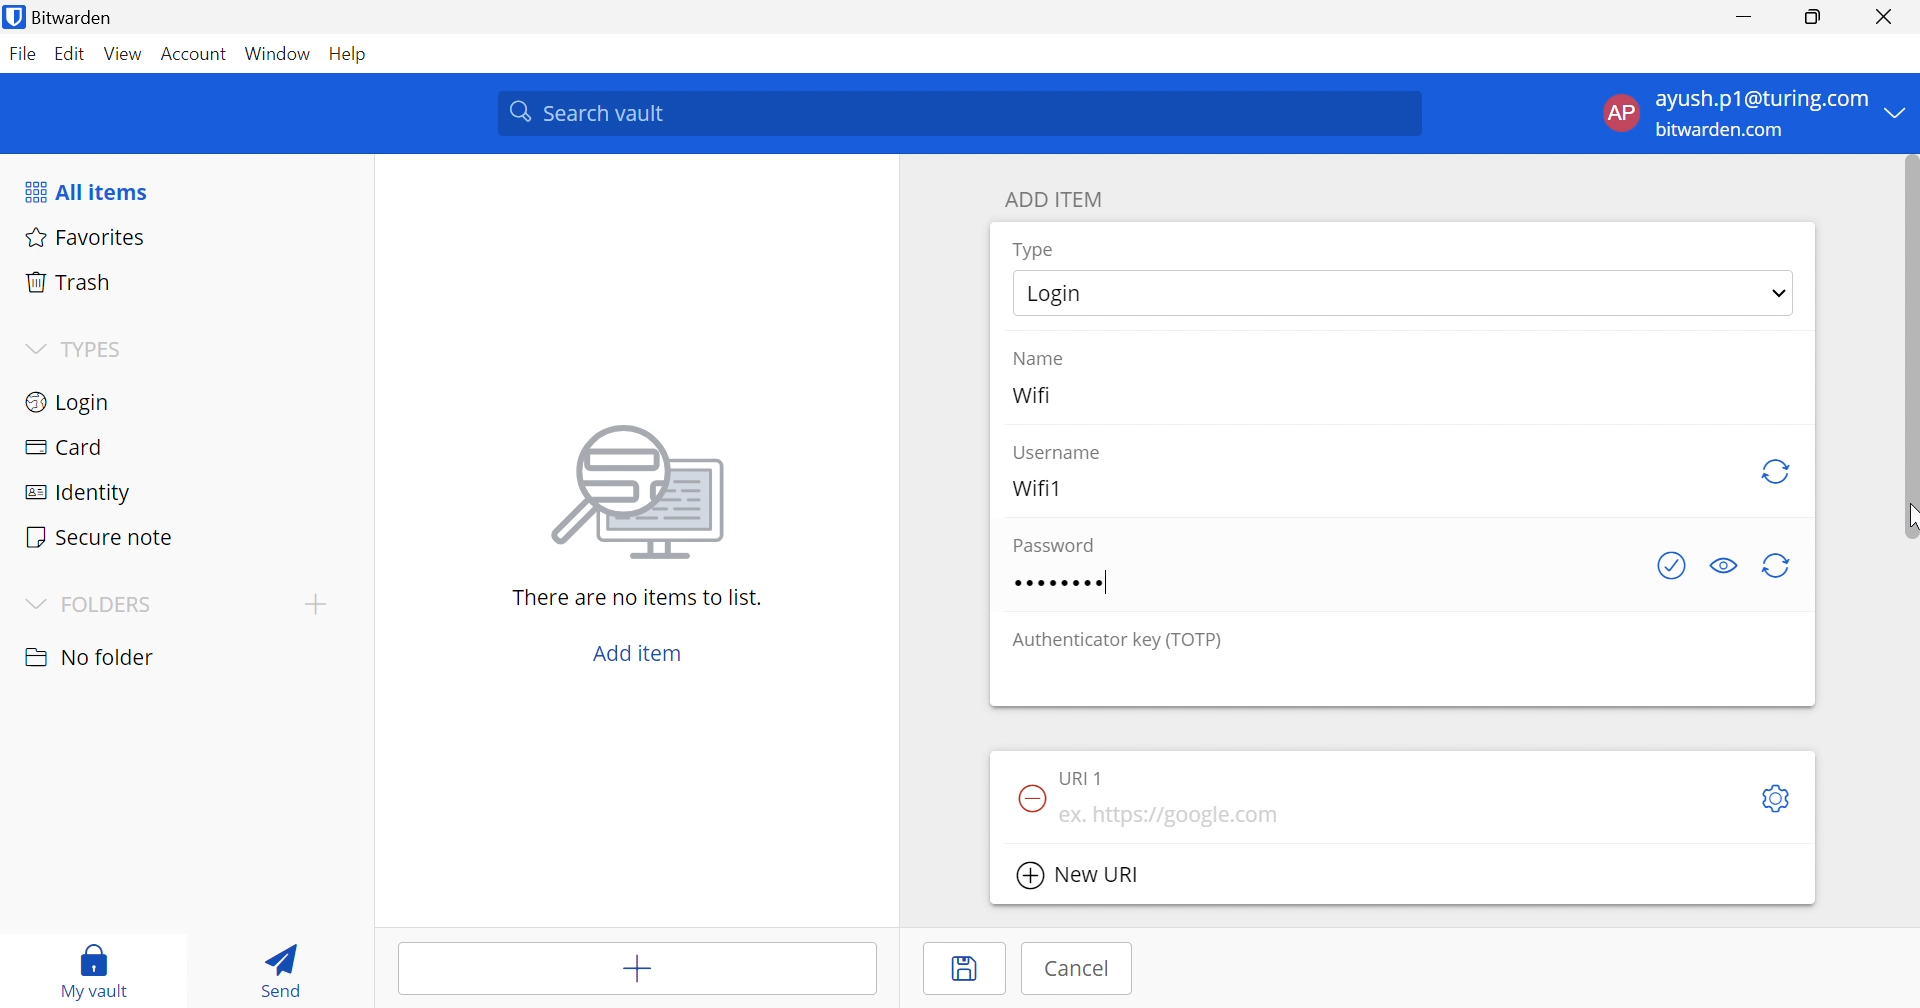 The width and height of the screenshot is (1920, 1008). I want to click on My vault, so click(95, 961).